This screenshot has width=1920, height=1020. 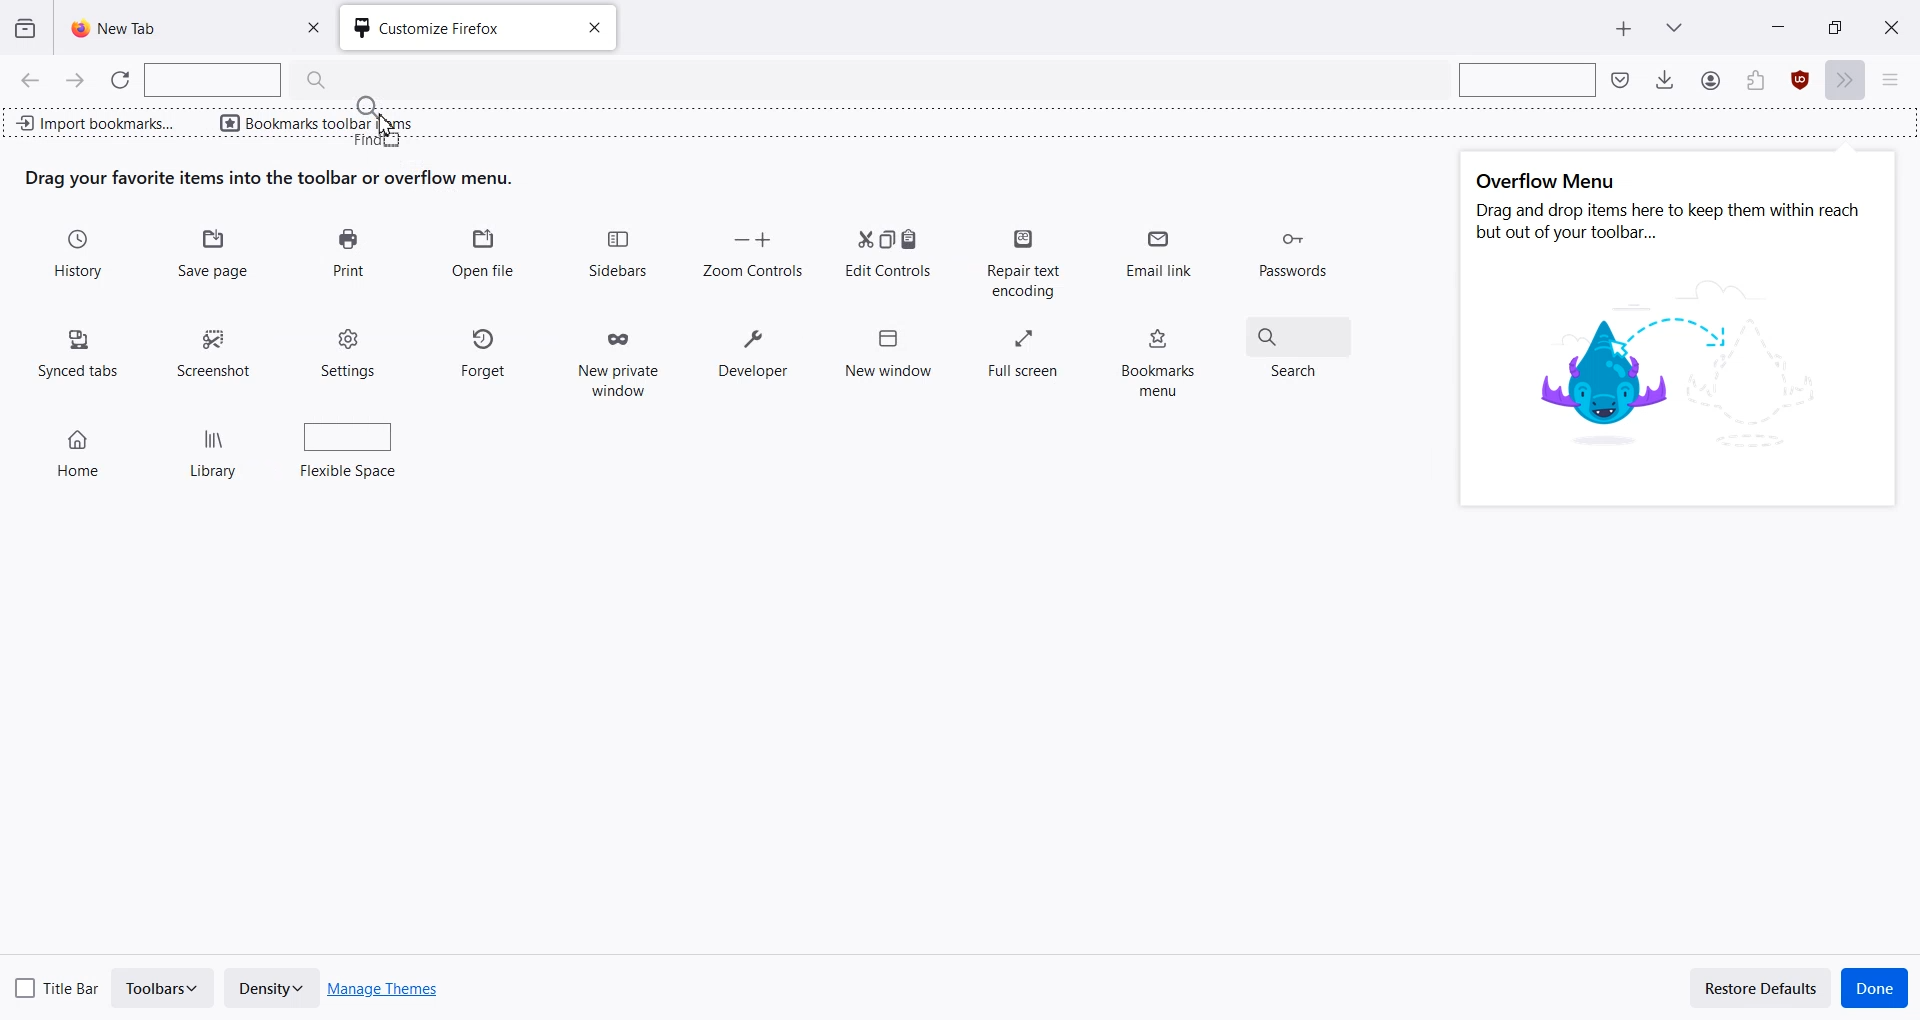 I want to click on Open file, so click(x=483, y=254).